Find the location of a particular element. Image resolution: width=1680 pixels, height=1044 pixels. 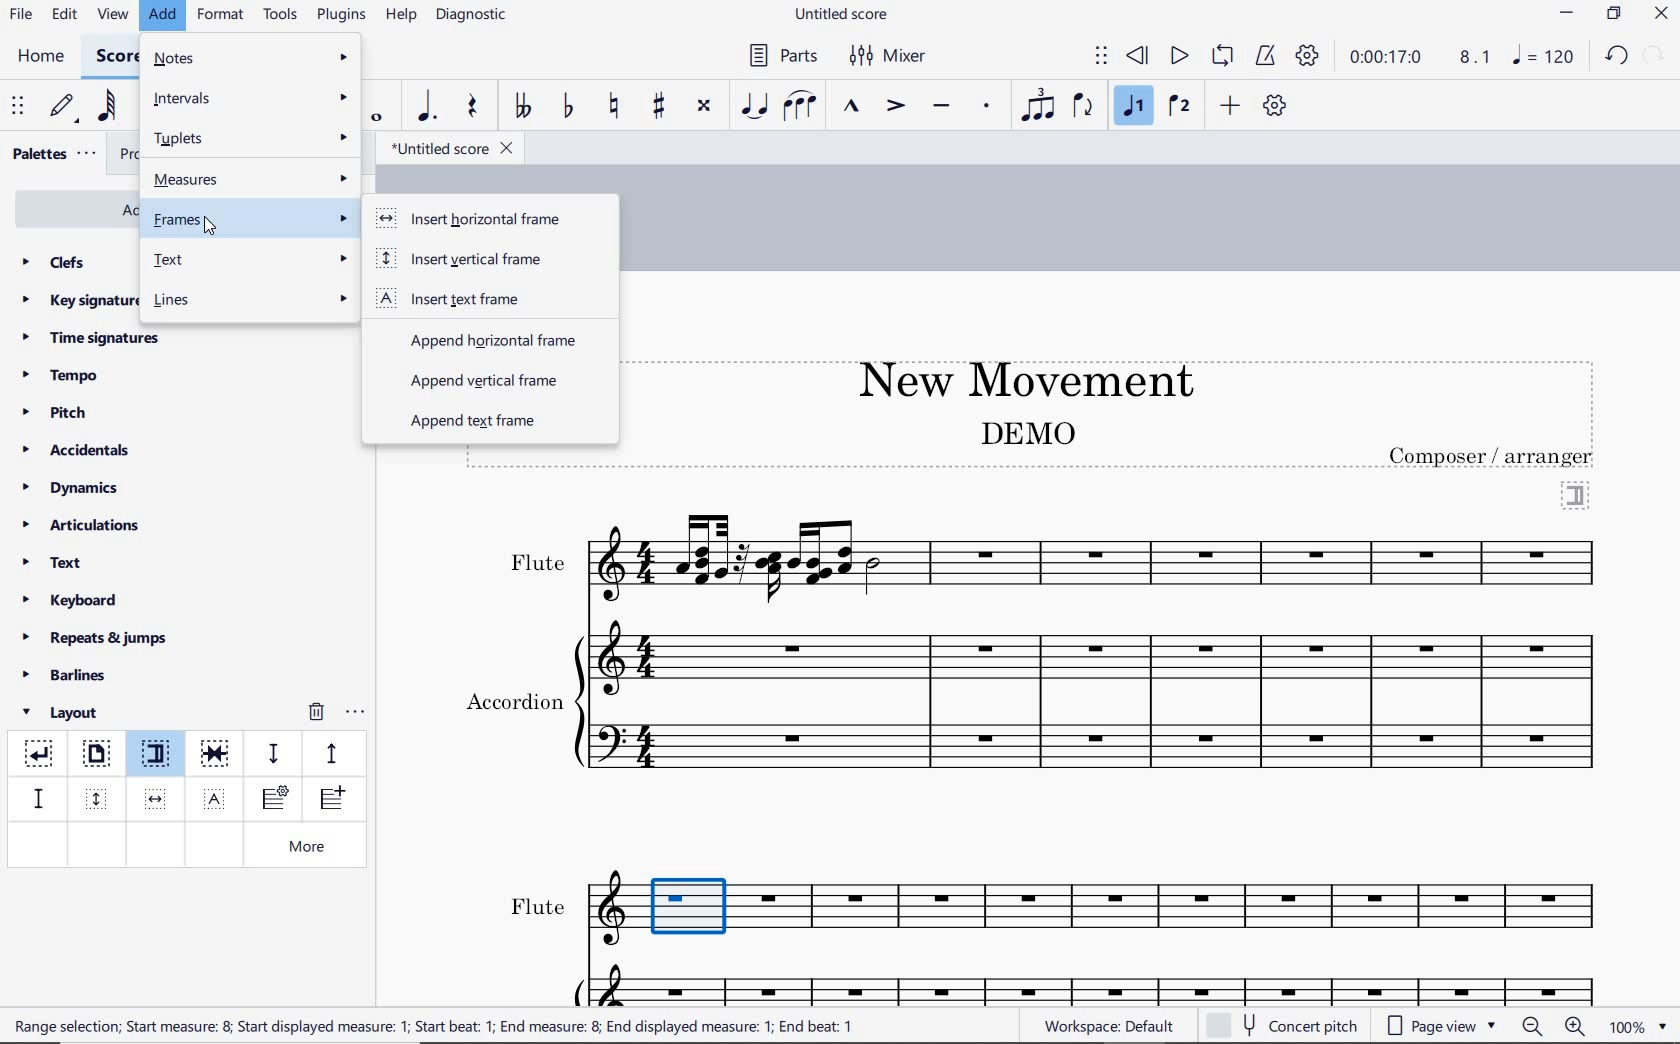

measures is located at coordinates (250, 177).